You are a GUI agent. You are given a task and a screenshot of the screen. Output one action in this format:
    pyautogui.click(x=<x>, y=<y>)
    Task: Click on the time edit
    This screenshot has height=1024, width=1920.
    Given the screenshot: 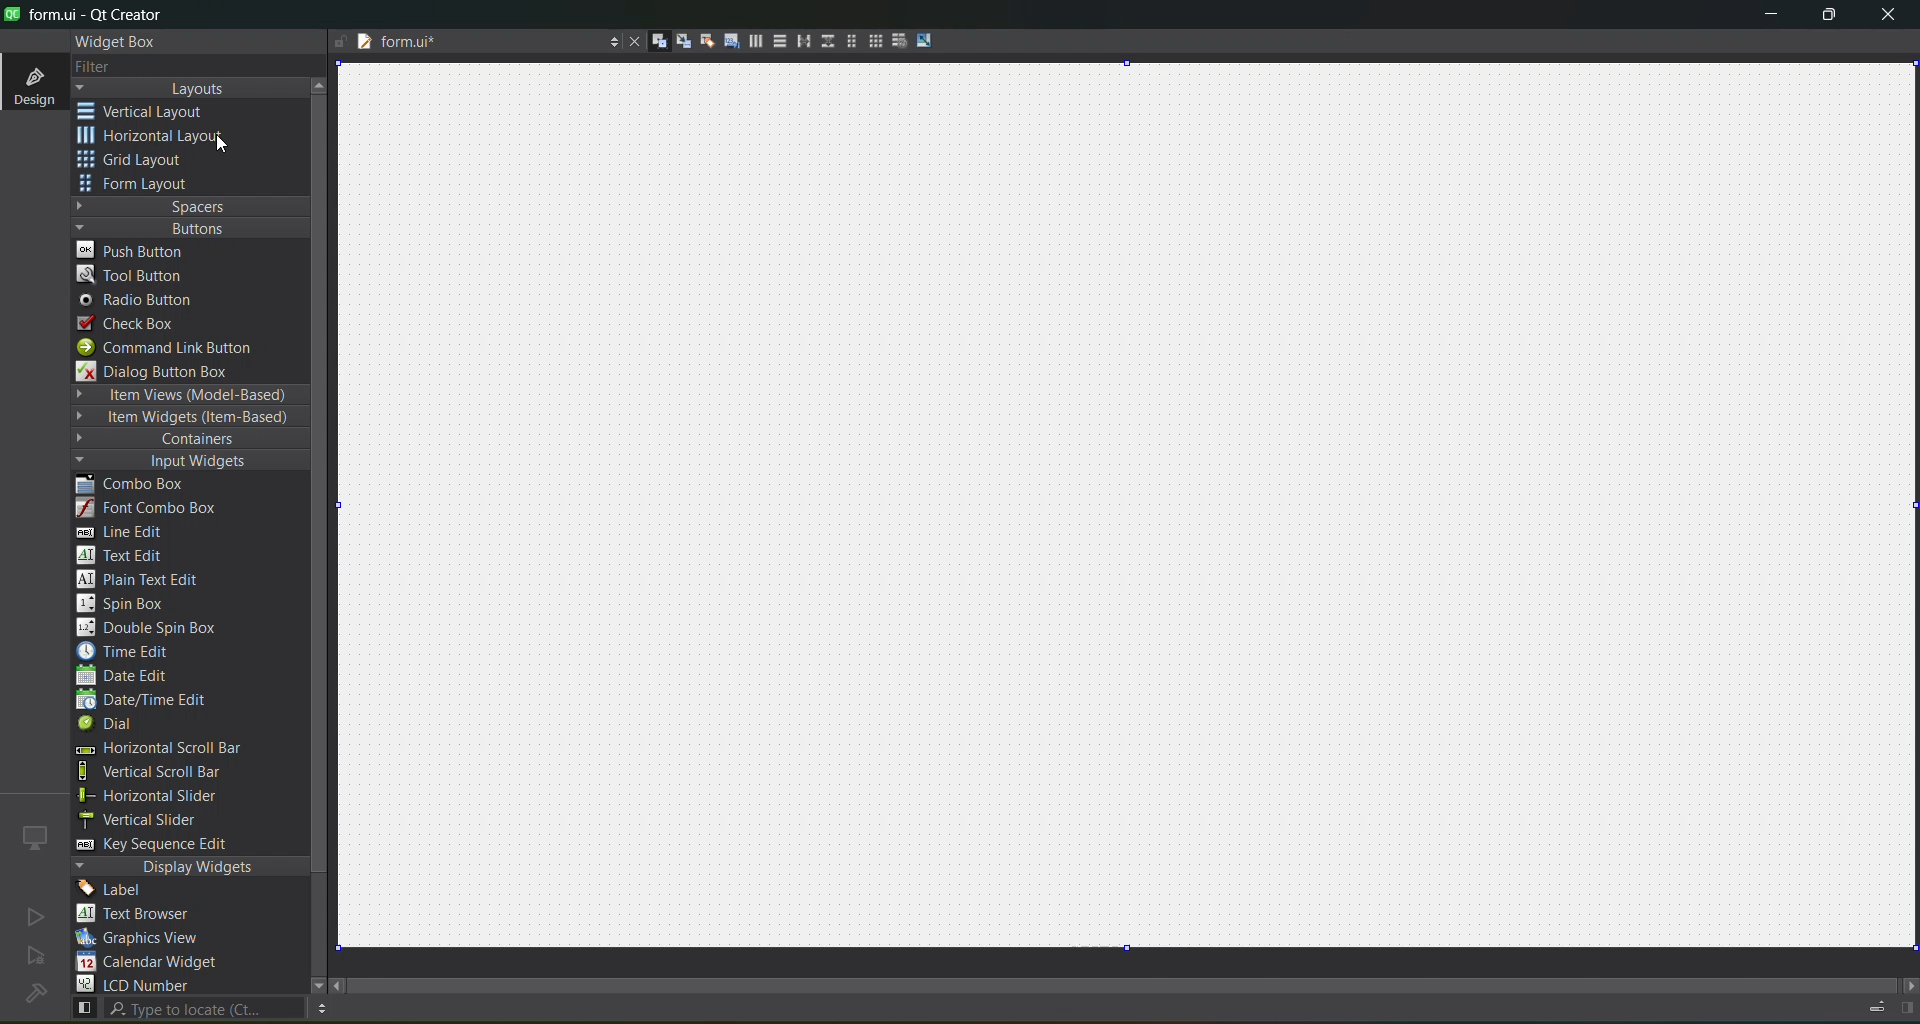 What is the action you would take?
    pyautogui.click(x=130, y=651)
    